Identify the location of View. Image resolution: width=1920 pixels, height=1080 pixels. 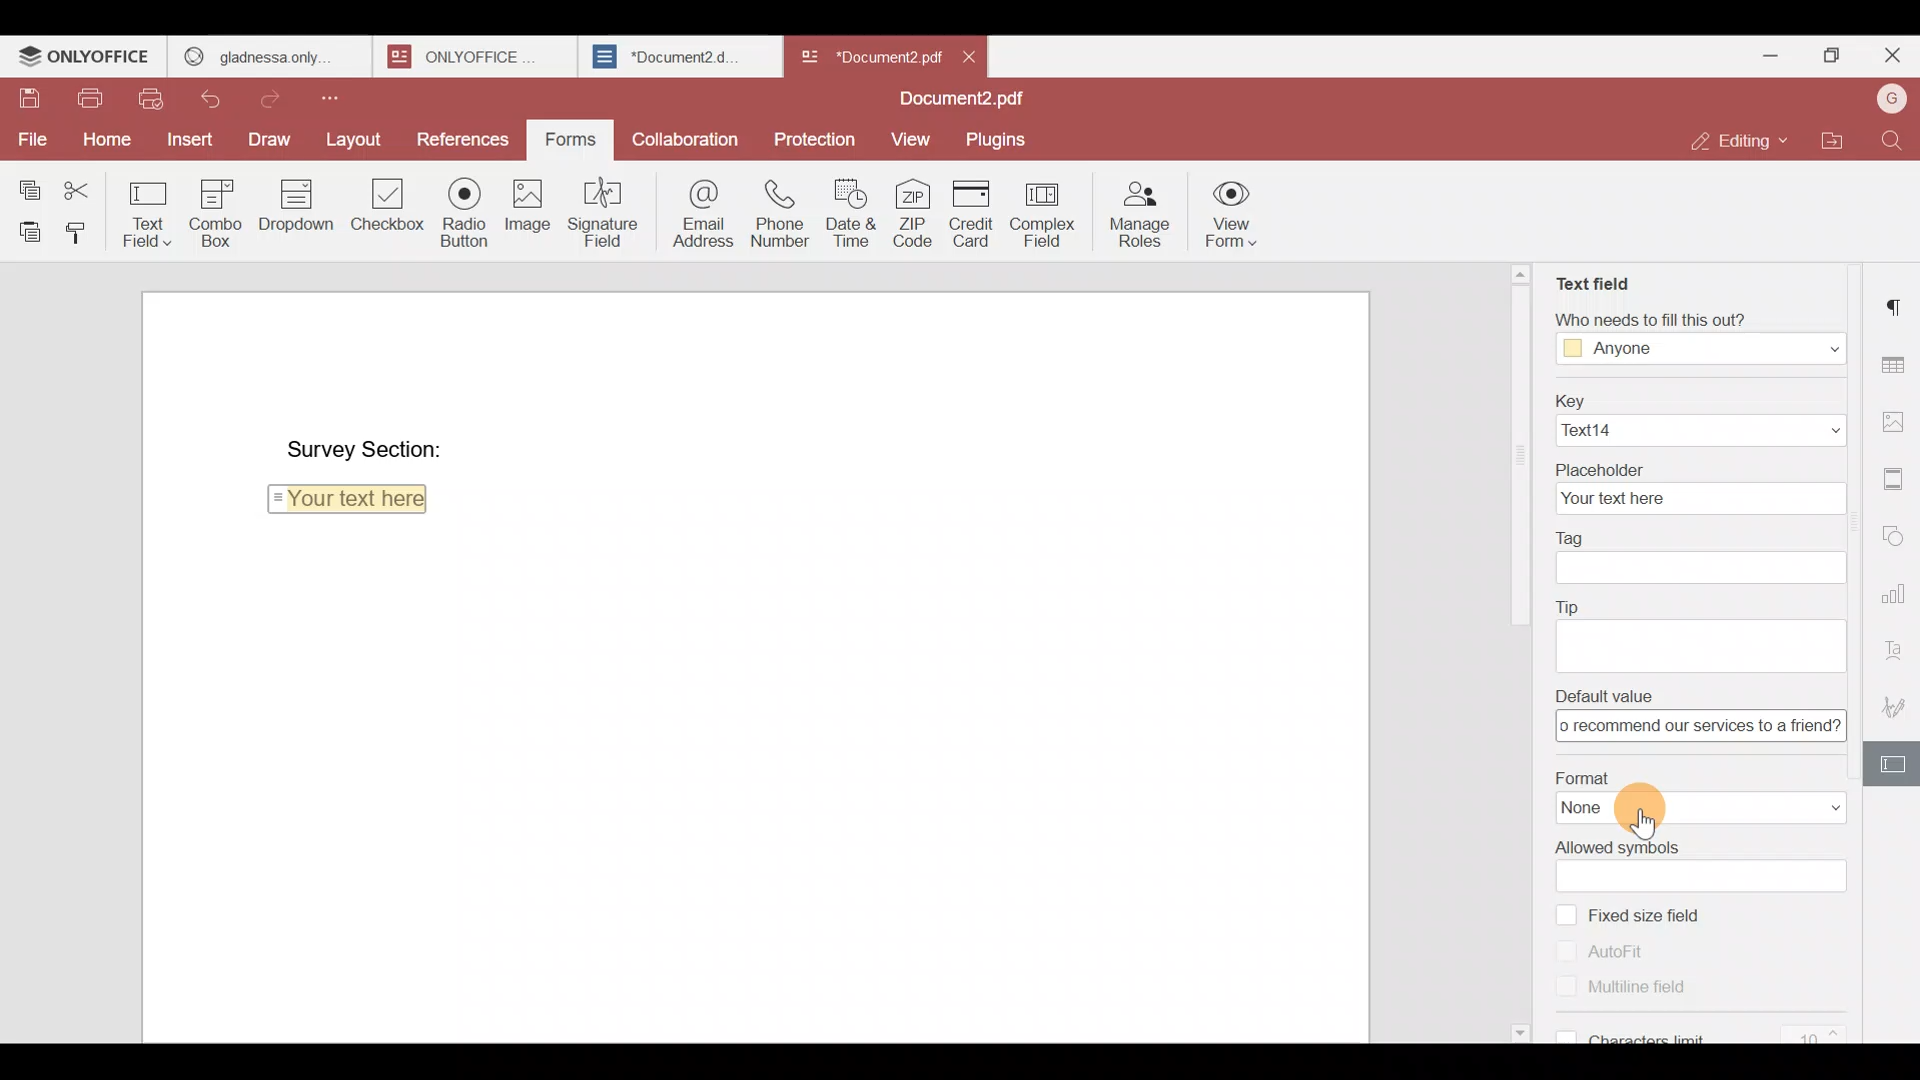
(906, 137).